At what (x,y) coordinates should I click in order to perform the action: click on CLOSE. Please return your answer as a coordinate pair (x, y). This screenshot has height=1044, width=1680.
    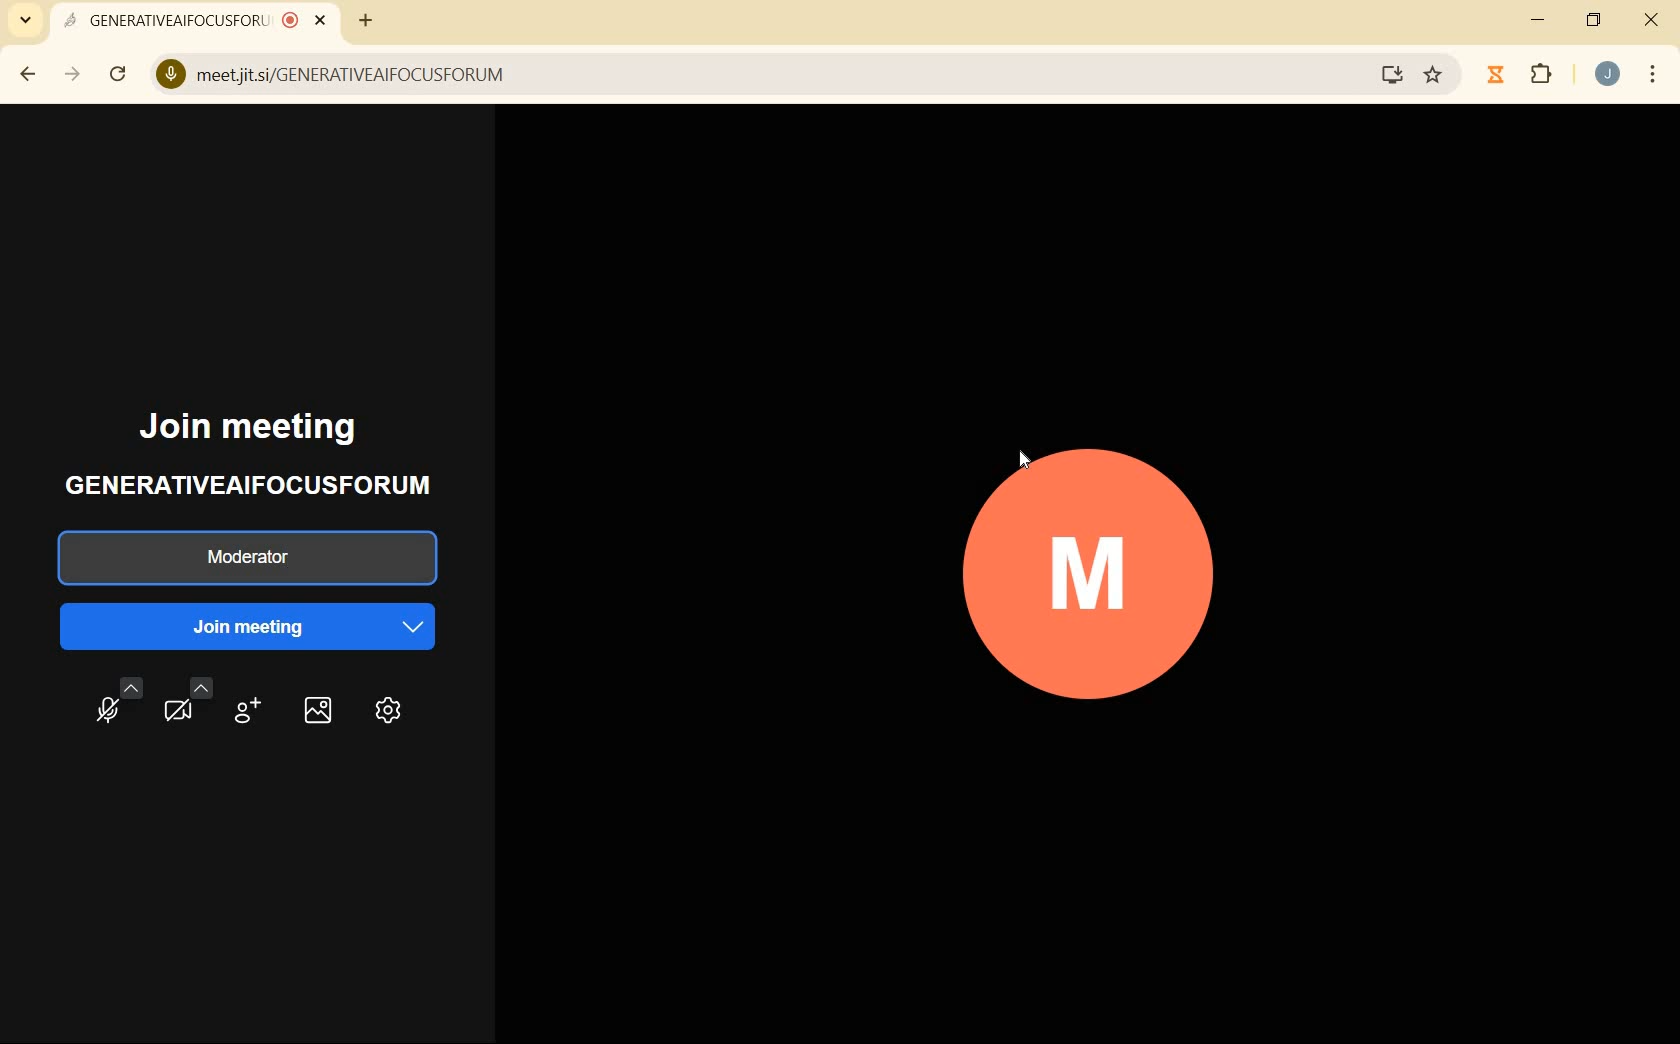
    Looking at the image, I should click on (1651, 22).